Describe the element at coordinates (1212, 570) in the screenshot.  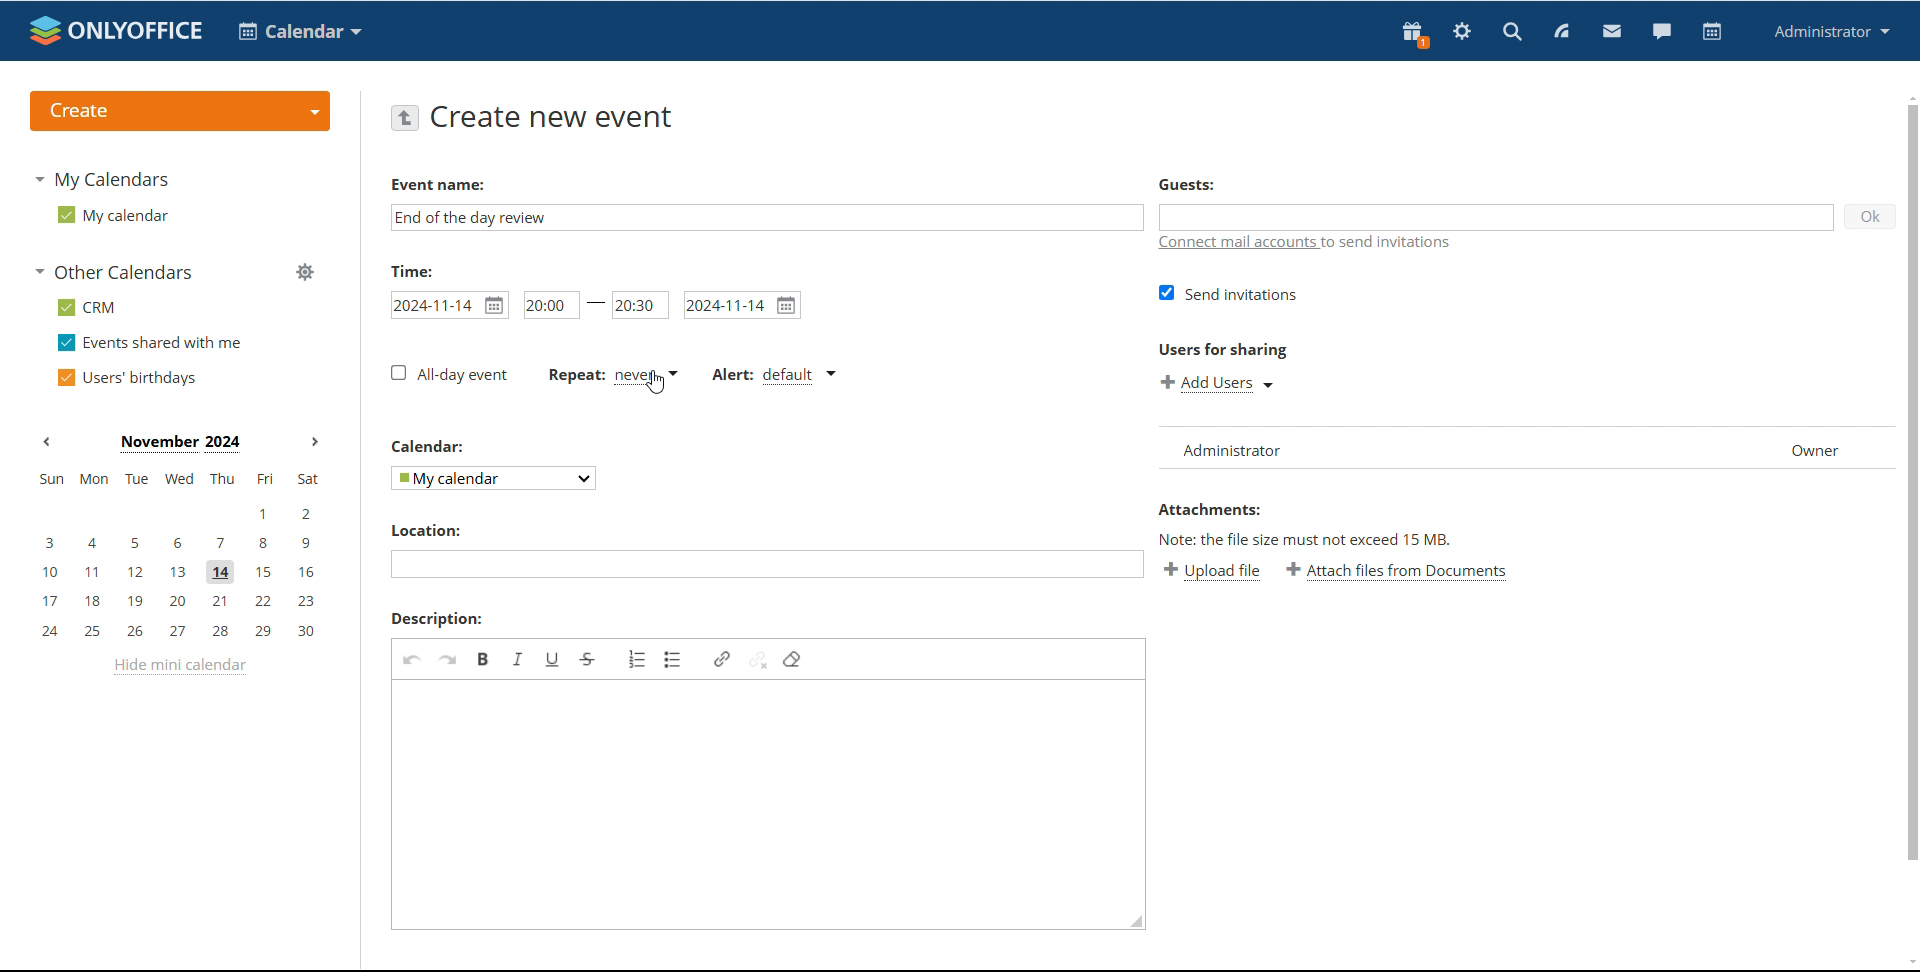
I see `upload file` at that location.